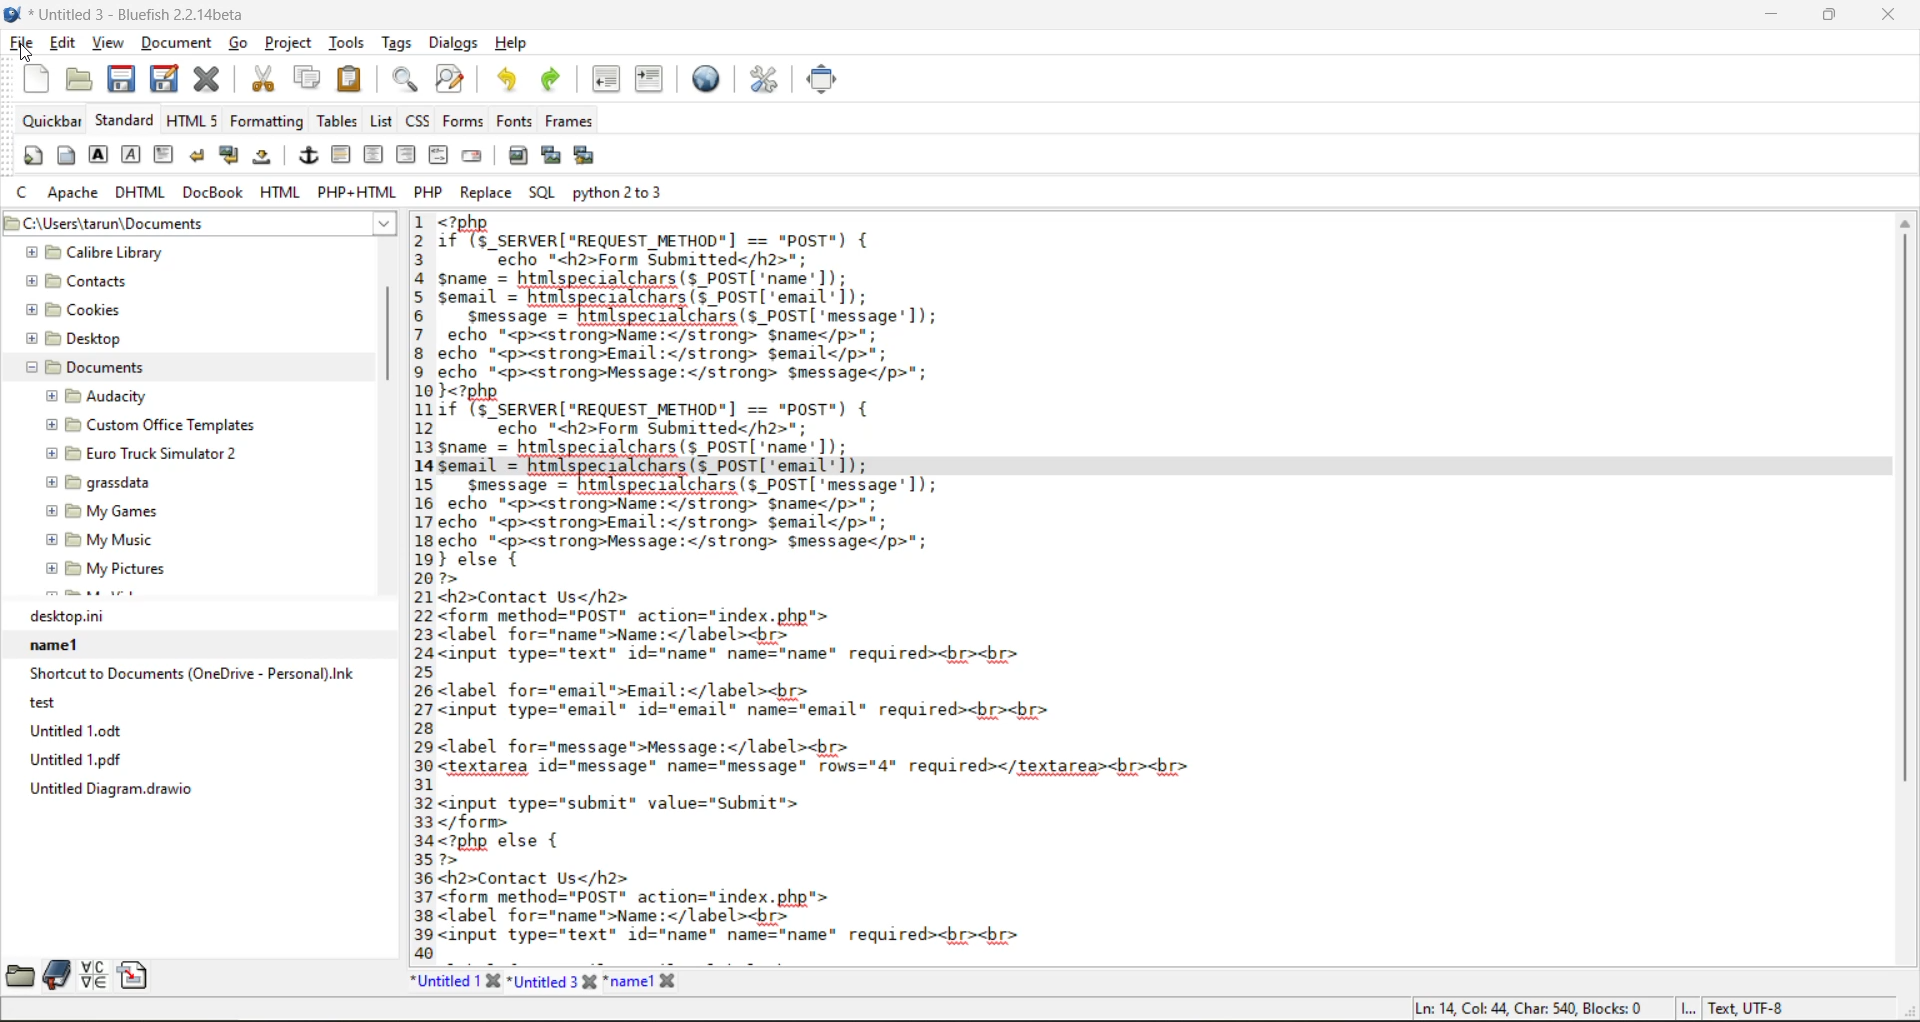 This screenshot has height=1022, width=1920. I want to click on name1 tab, so click(649, 982).